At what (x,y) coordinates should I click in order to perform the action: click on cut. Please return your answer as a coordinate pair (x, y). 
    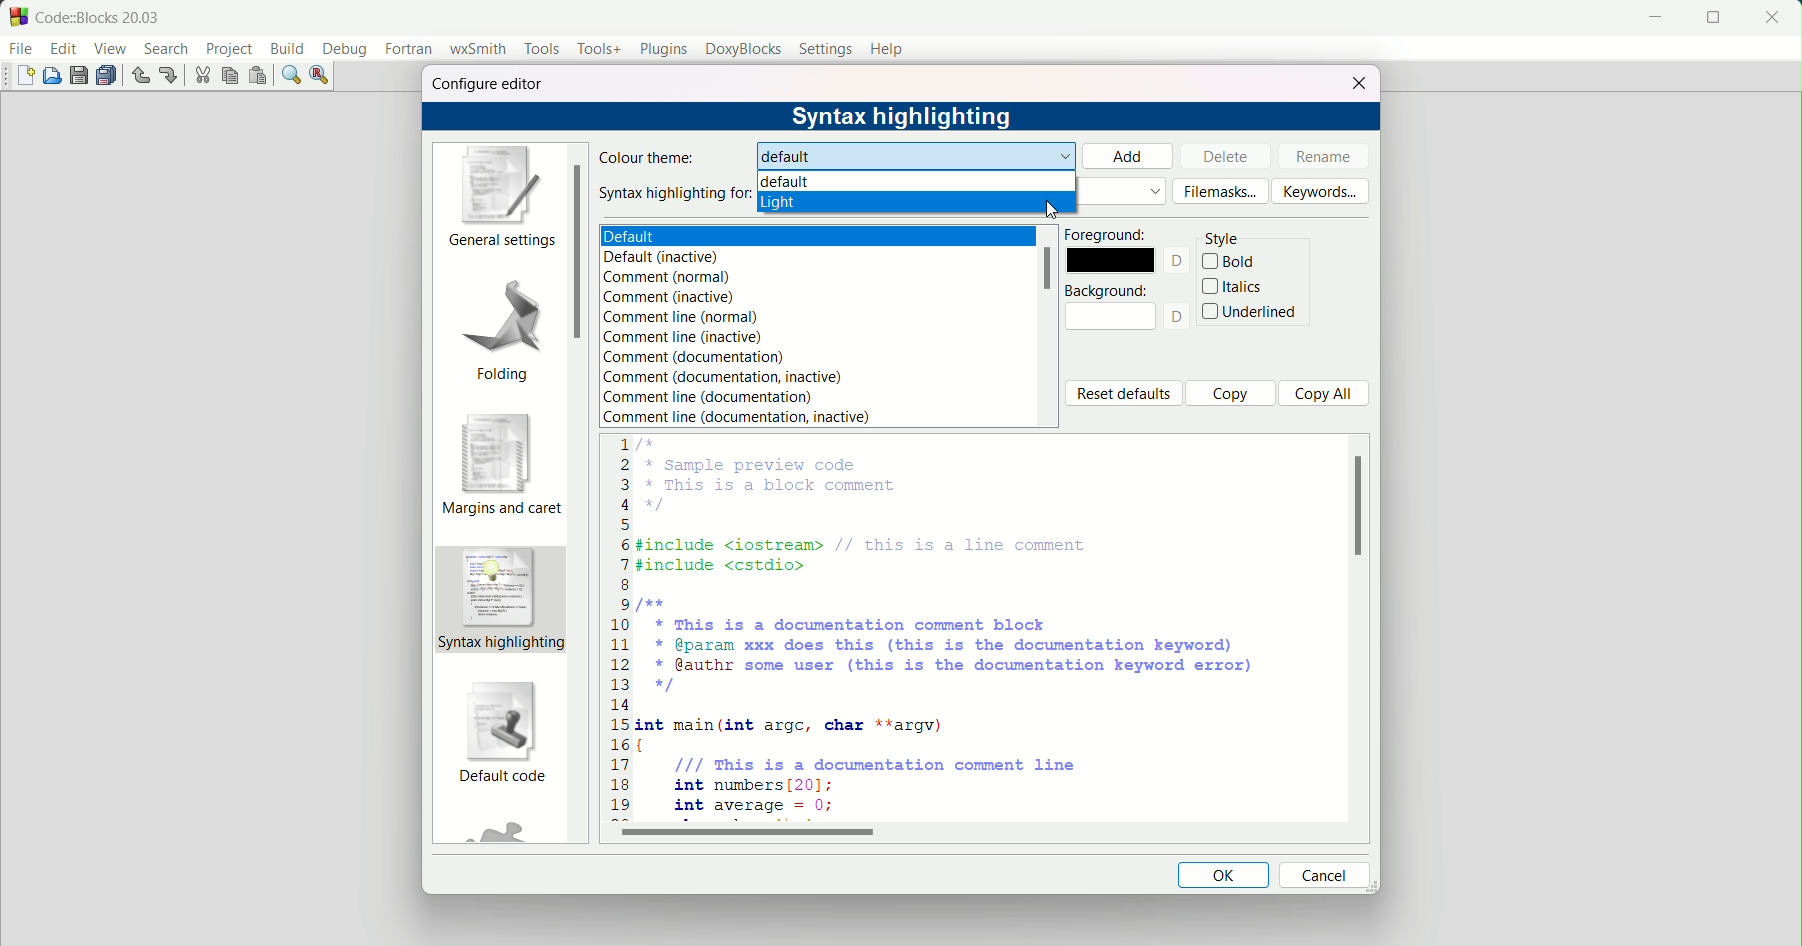
    Looking at the image, I should click on (202, 76).